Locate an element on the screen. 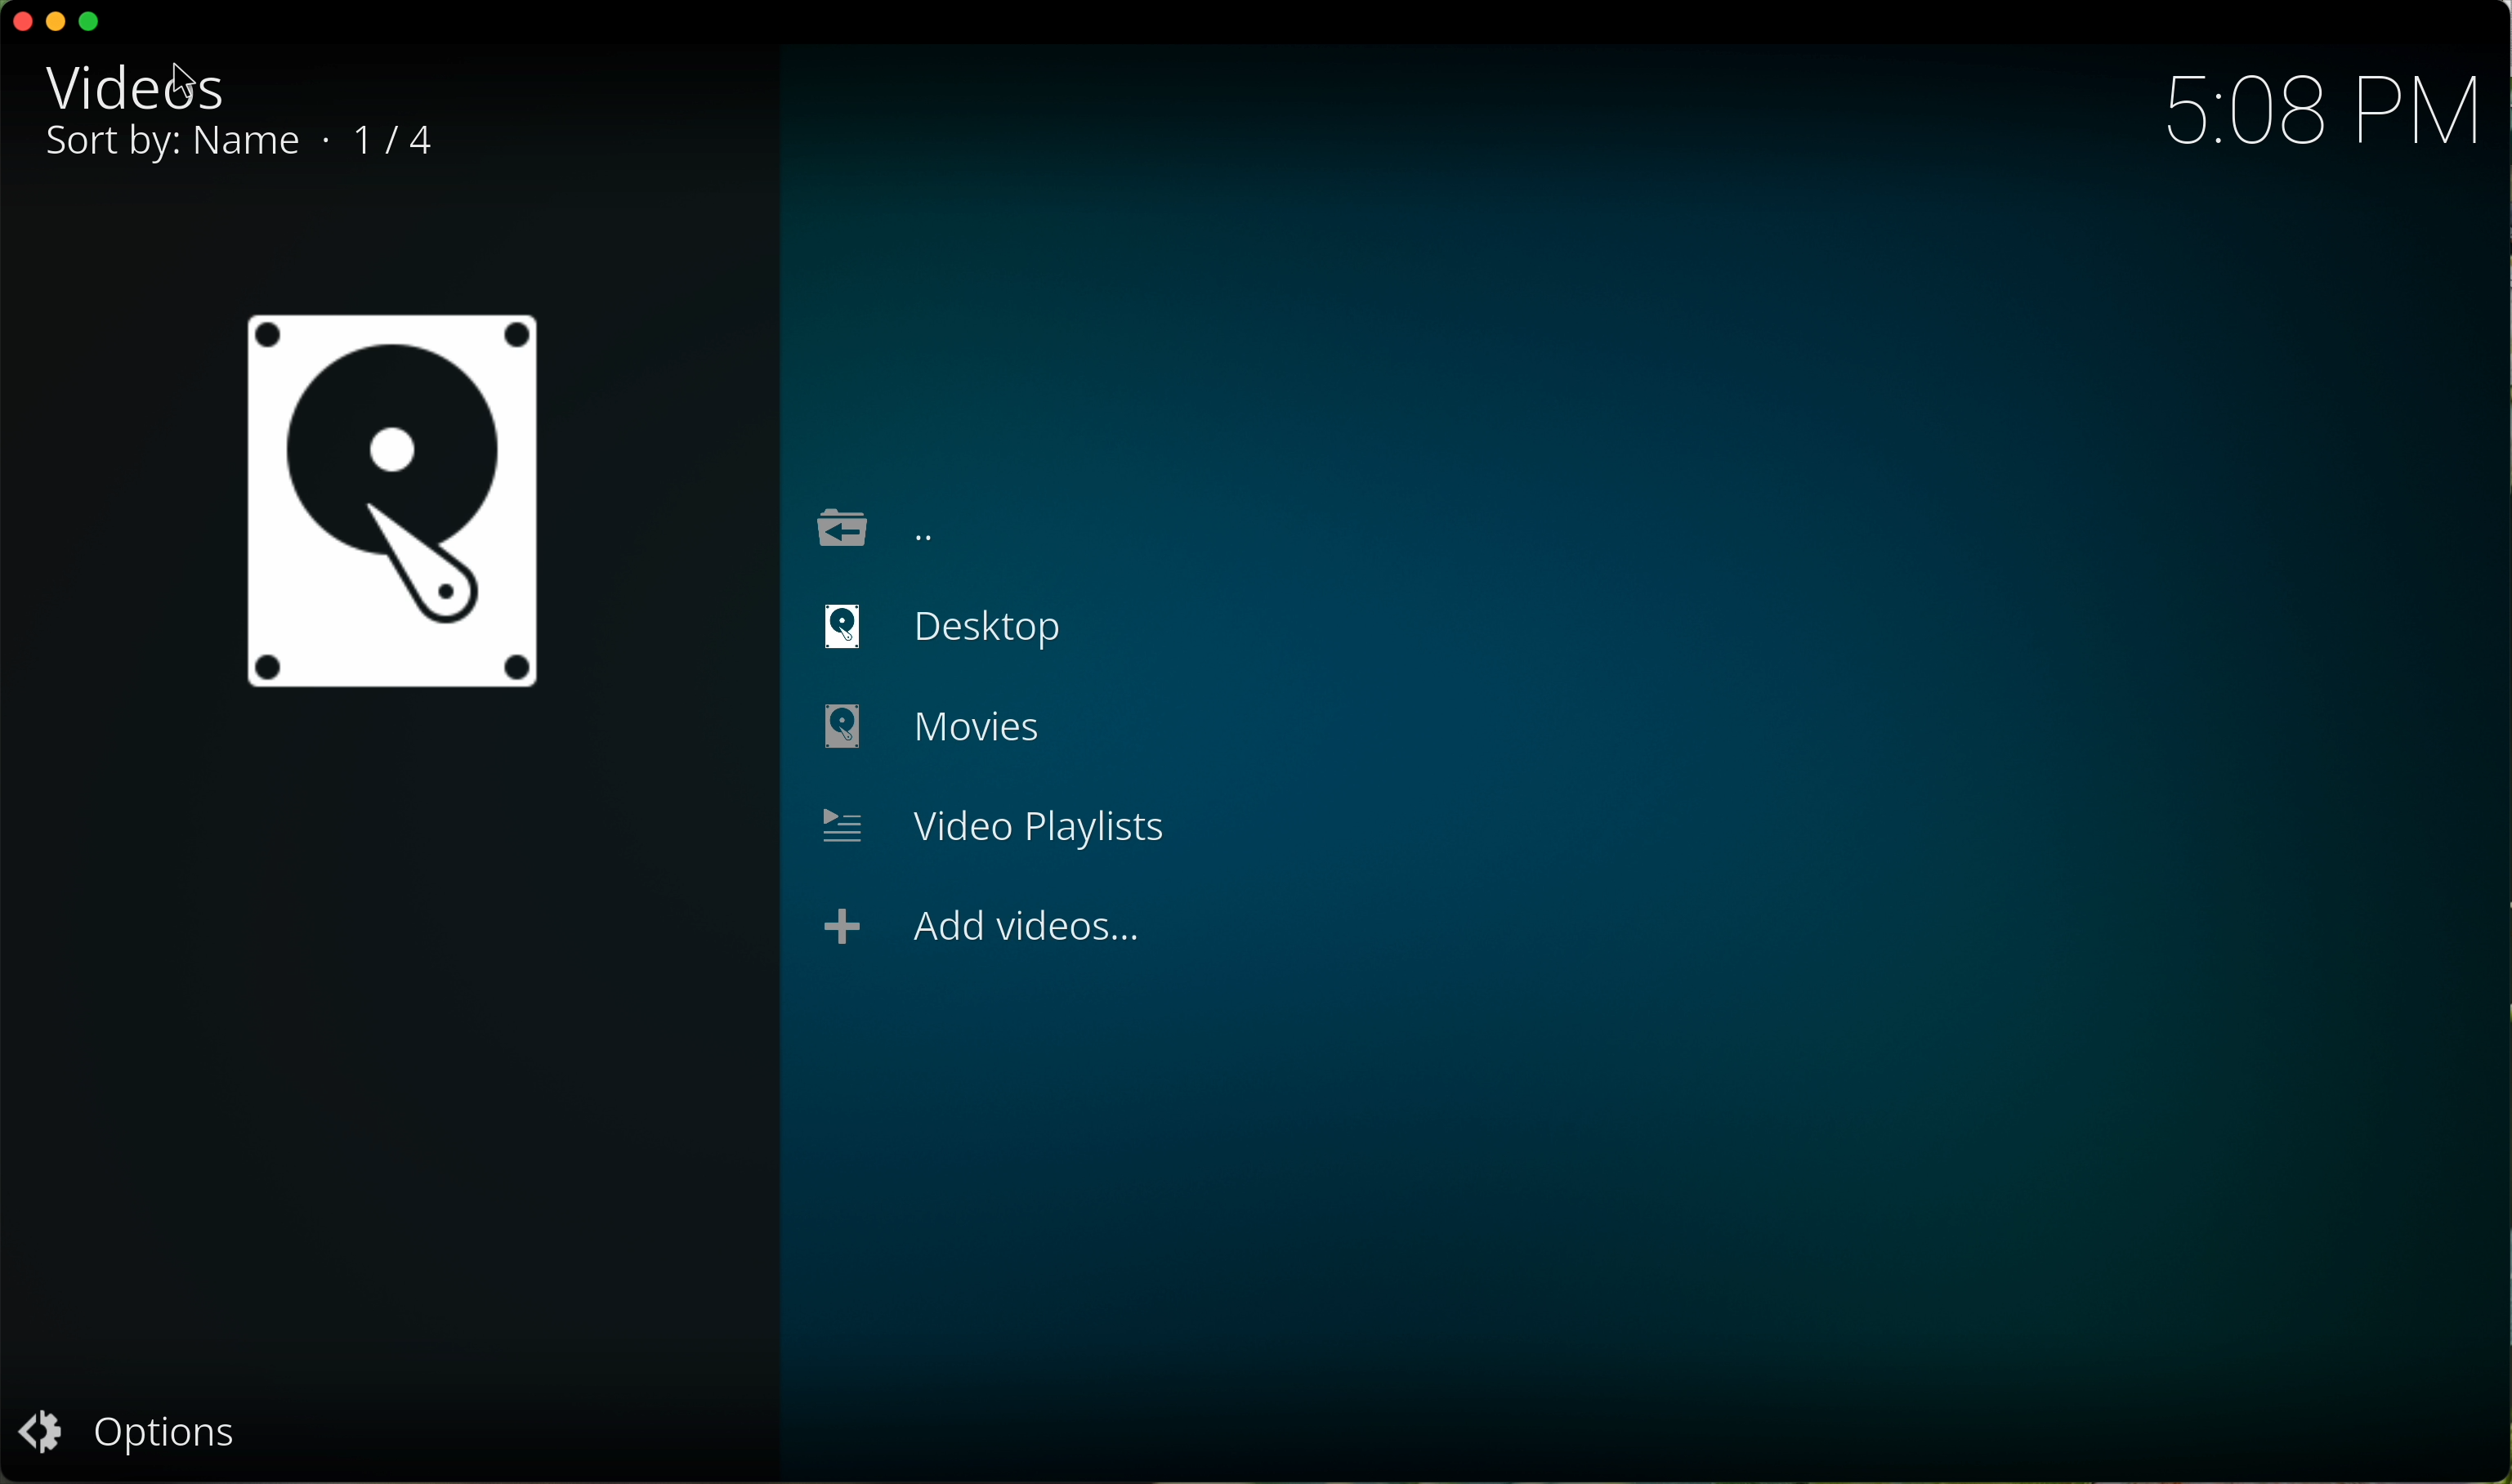 The height and width of the screenshot is (1484, 2512). videos is located at coordinates (136, 84).